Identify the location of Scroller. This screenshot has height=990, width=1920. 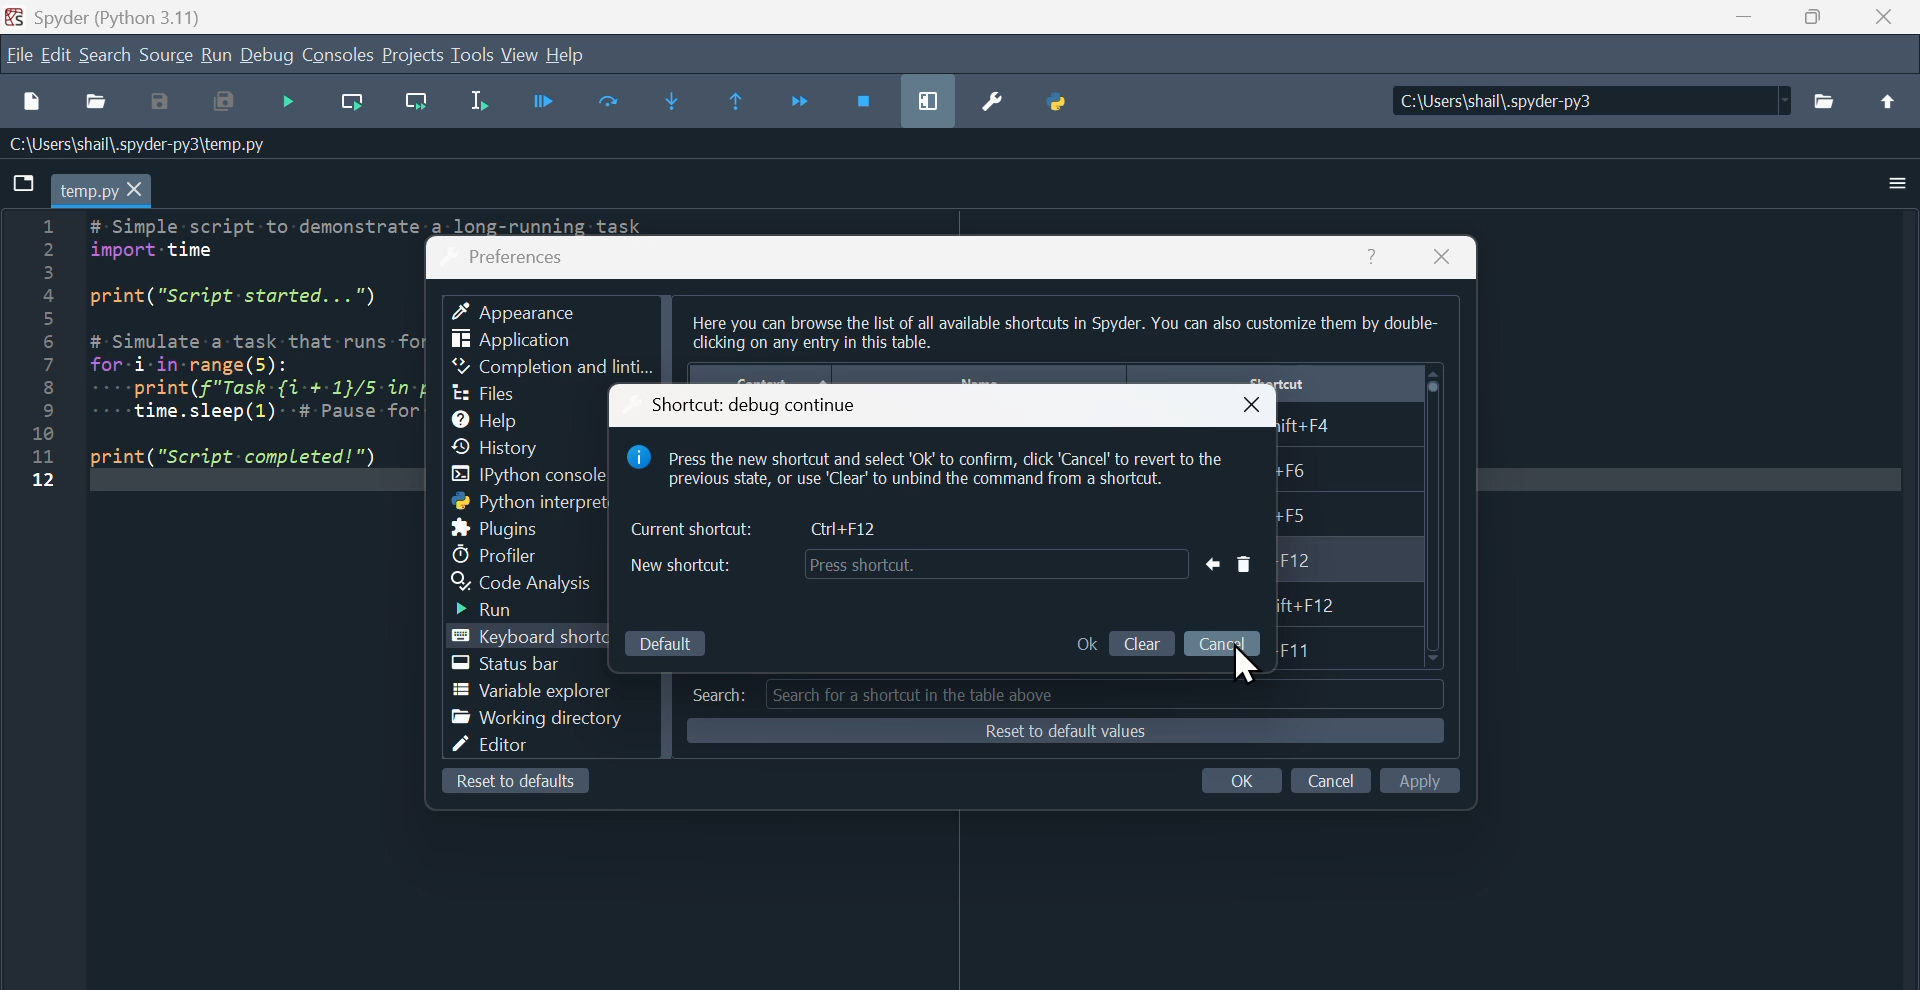
(1434, 516).